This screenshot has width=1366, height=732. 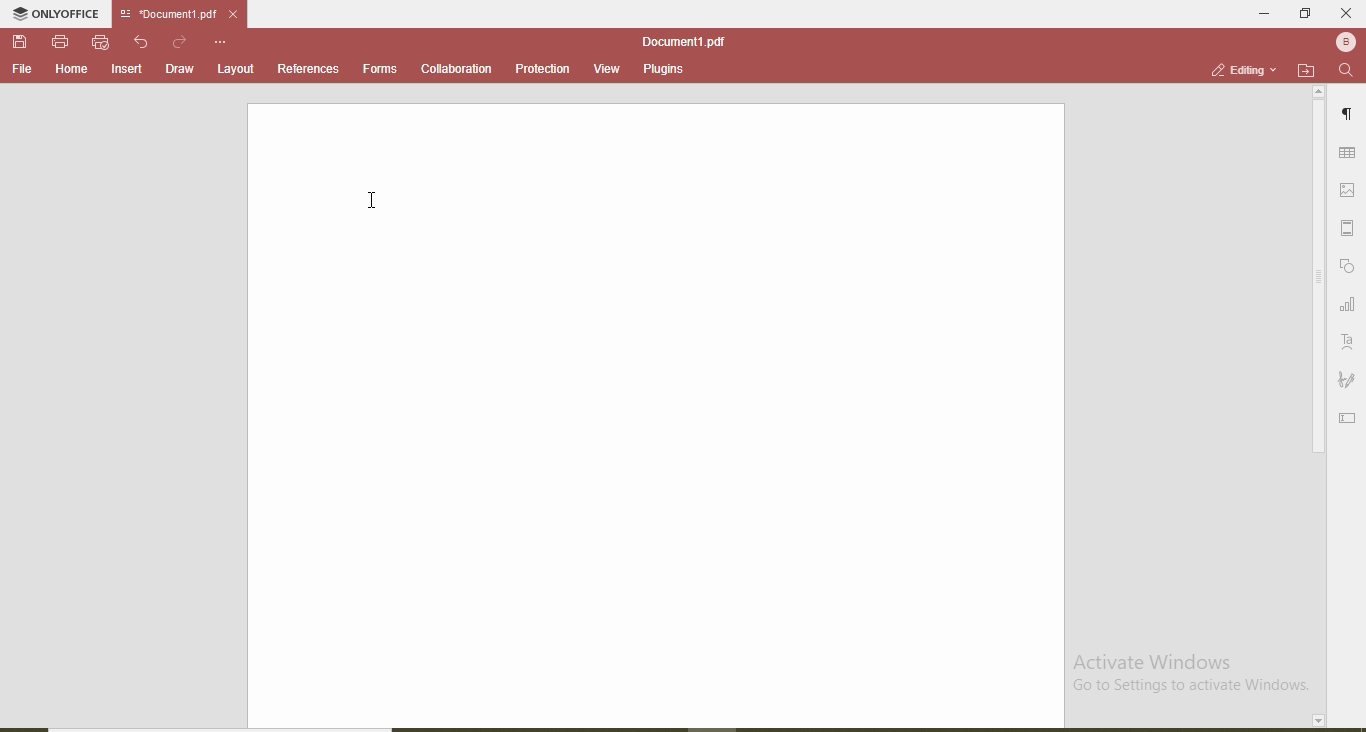 What do you see at coordinates (22, 43) in the screenshot?
I see `save` at bounding box center [22, 43].